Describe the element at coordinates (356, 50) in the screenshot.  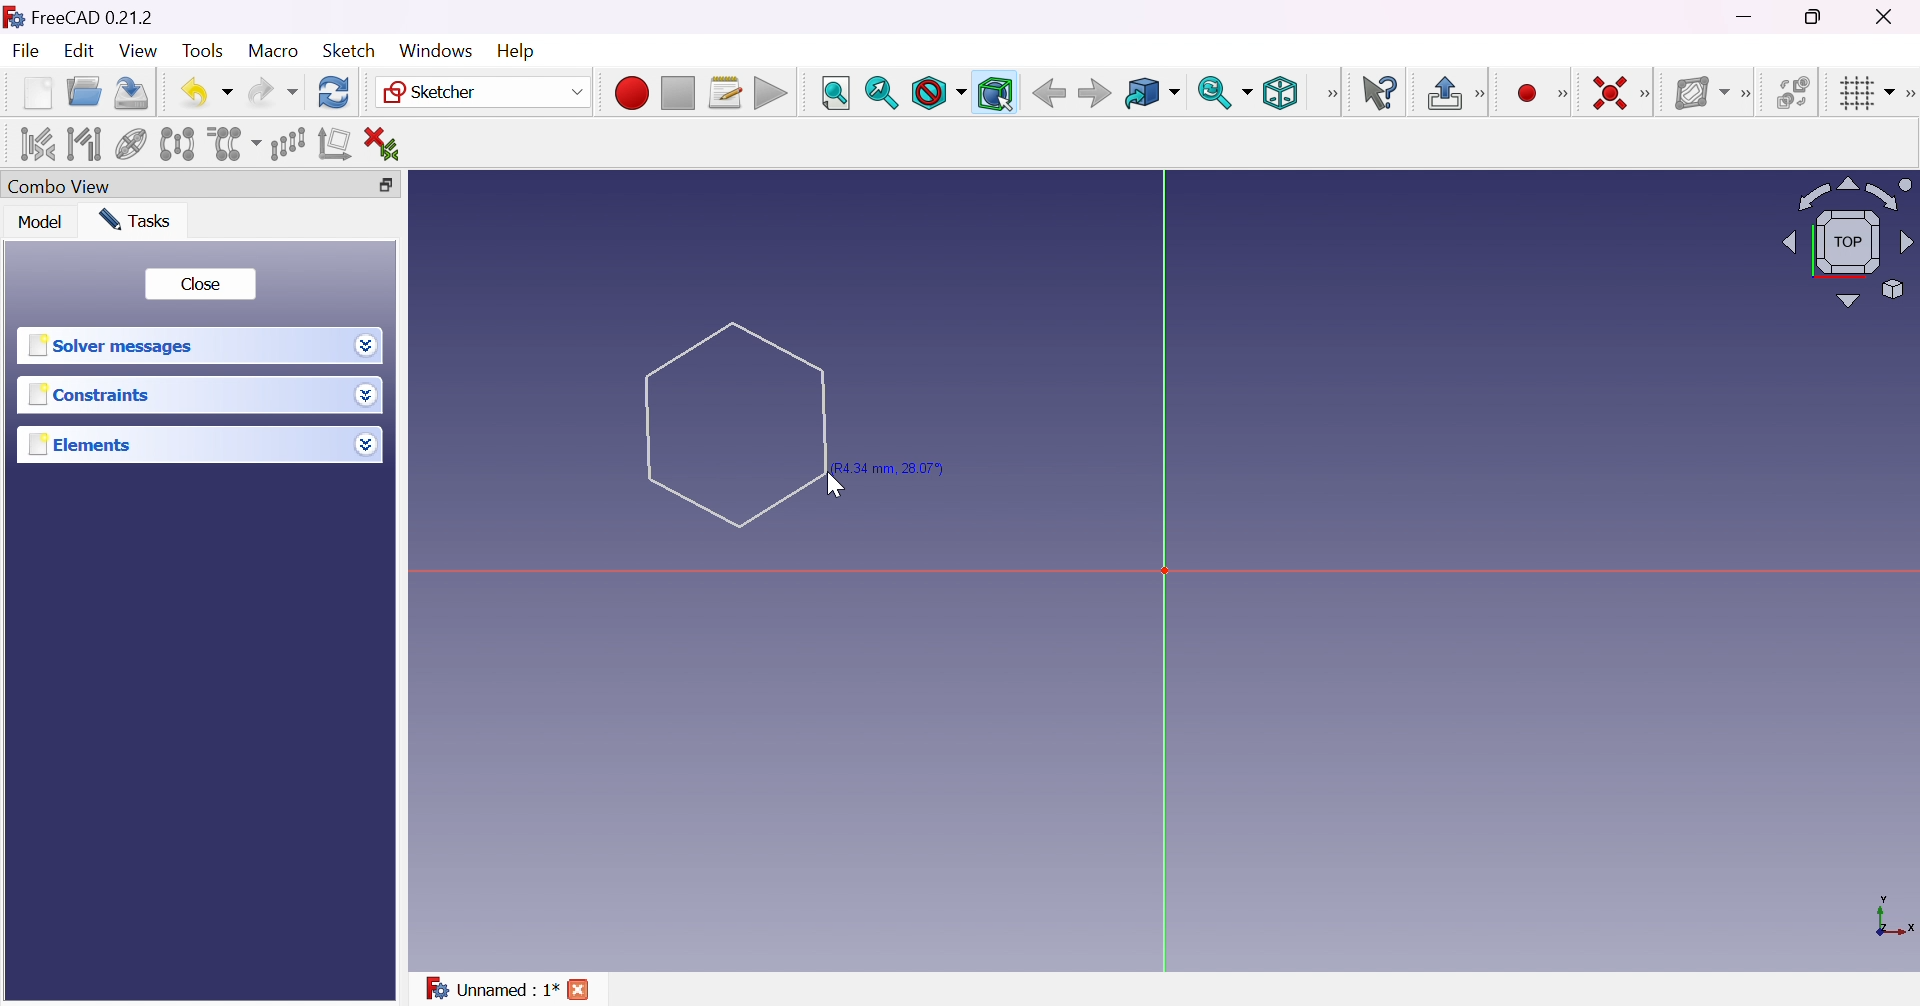
I see `Sketch` at that location.